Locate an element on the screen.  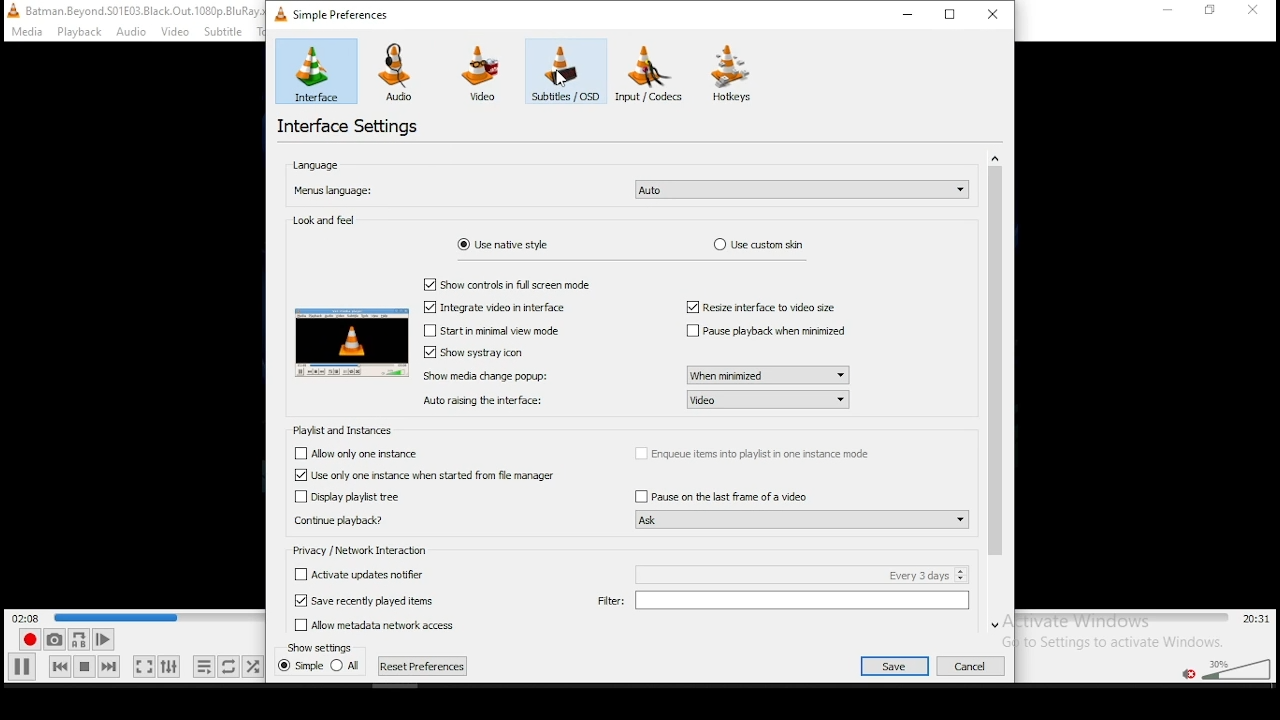
 is located at coordinates (520, 281).